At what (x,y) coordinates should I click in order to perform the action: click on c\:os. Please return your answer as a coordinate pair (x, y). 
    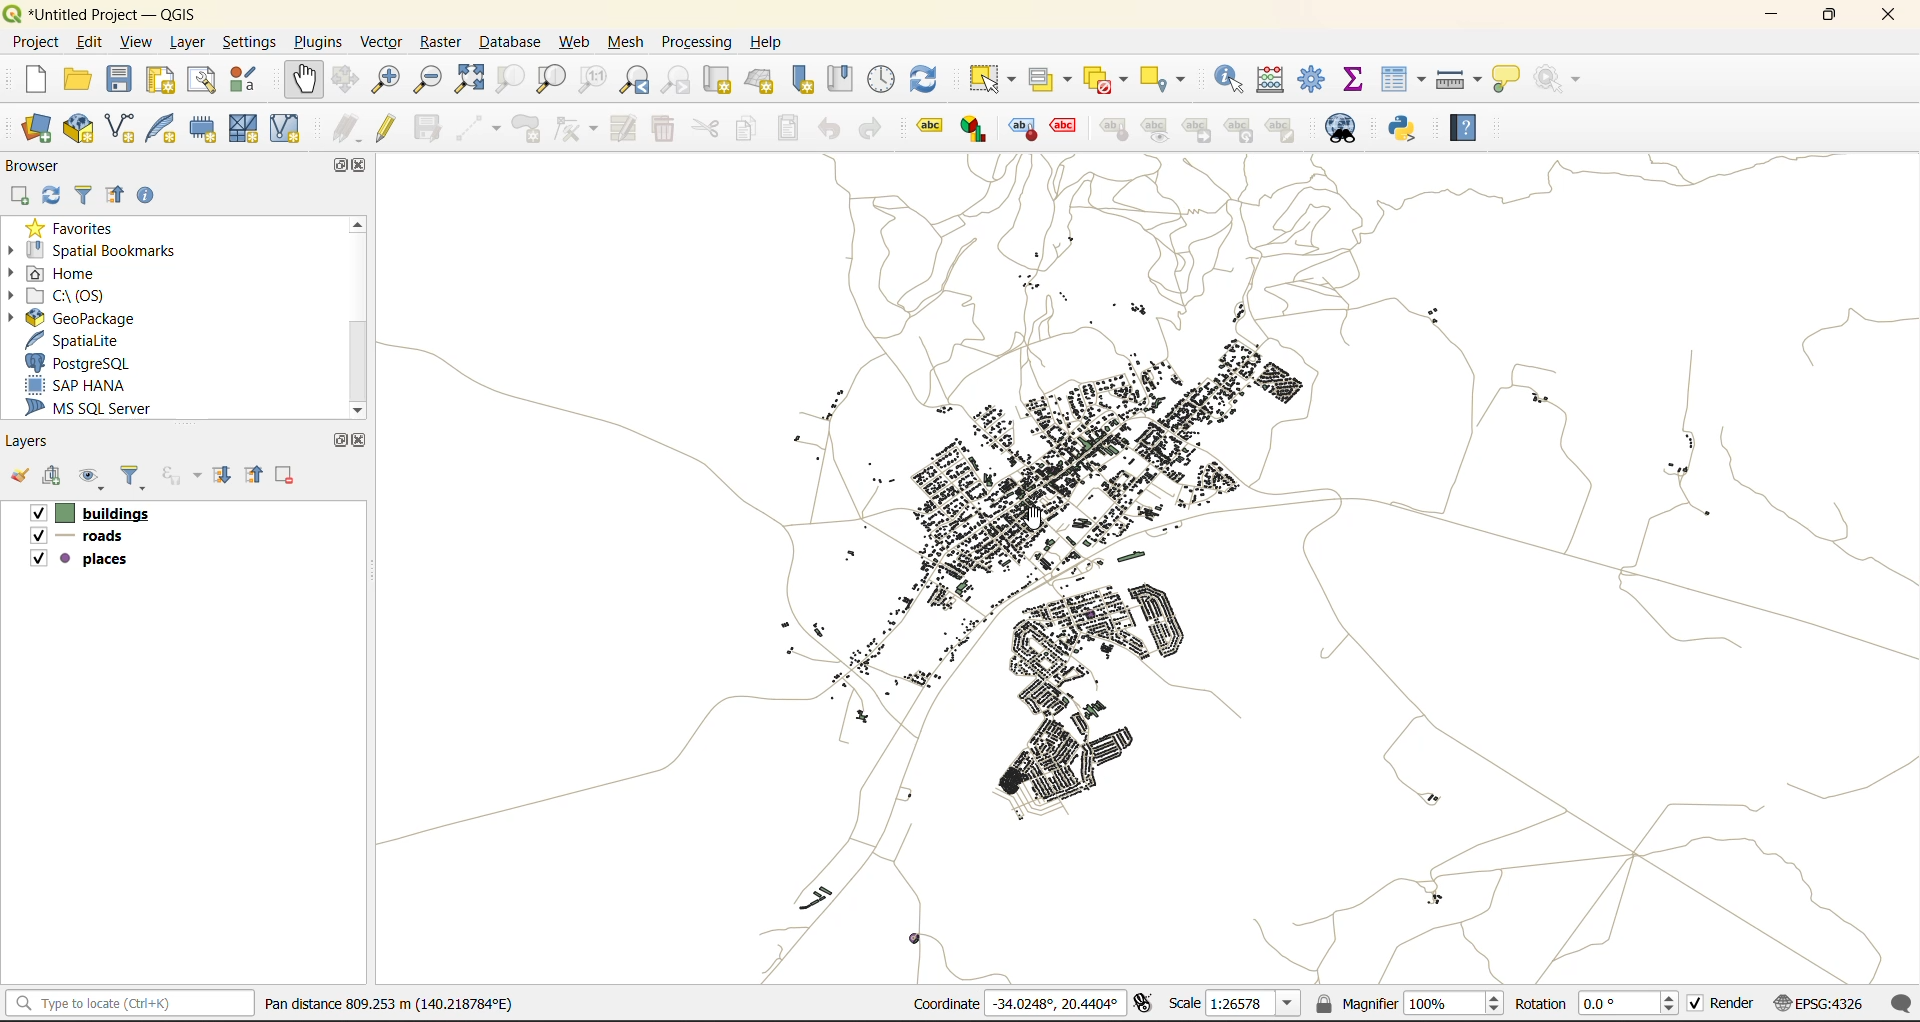
    Looking at the image, I should click on (71, 296).